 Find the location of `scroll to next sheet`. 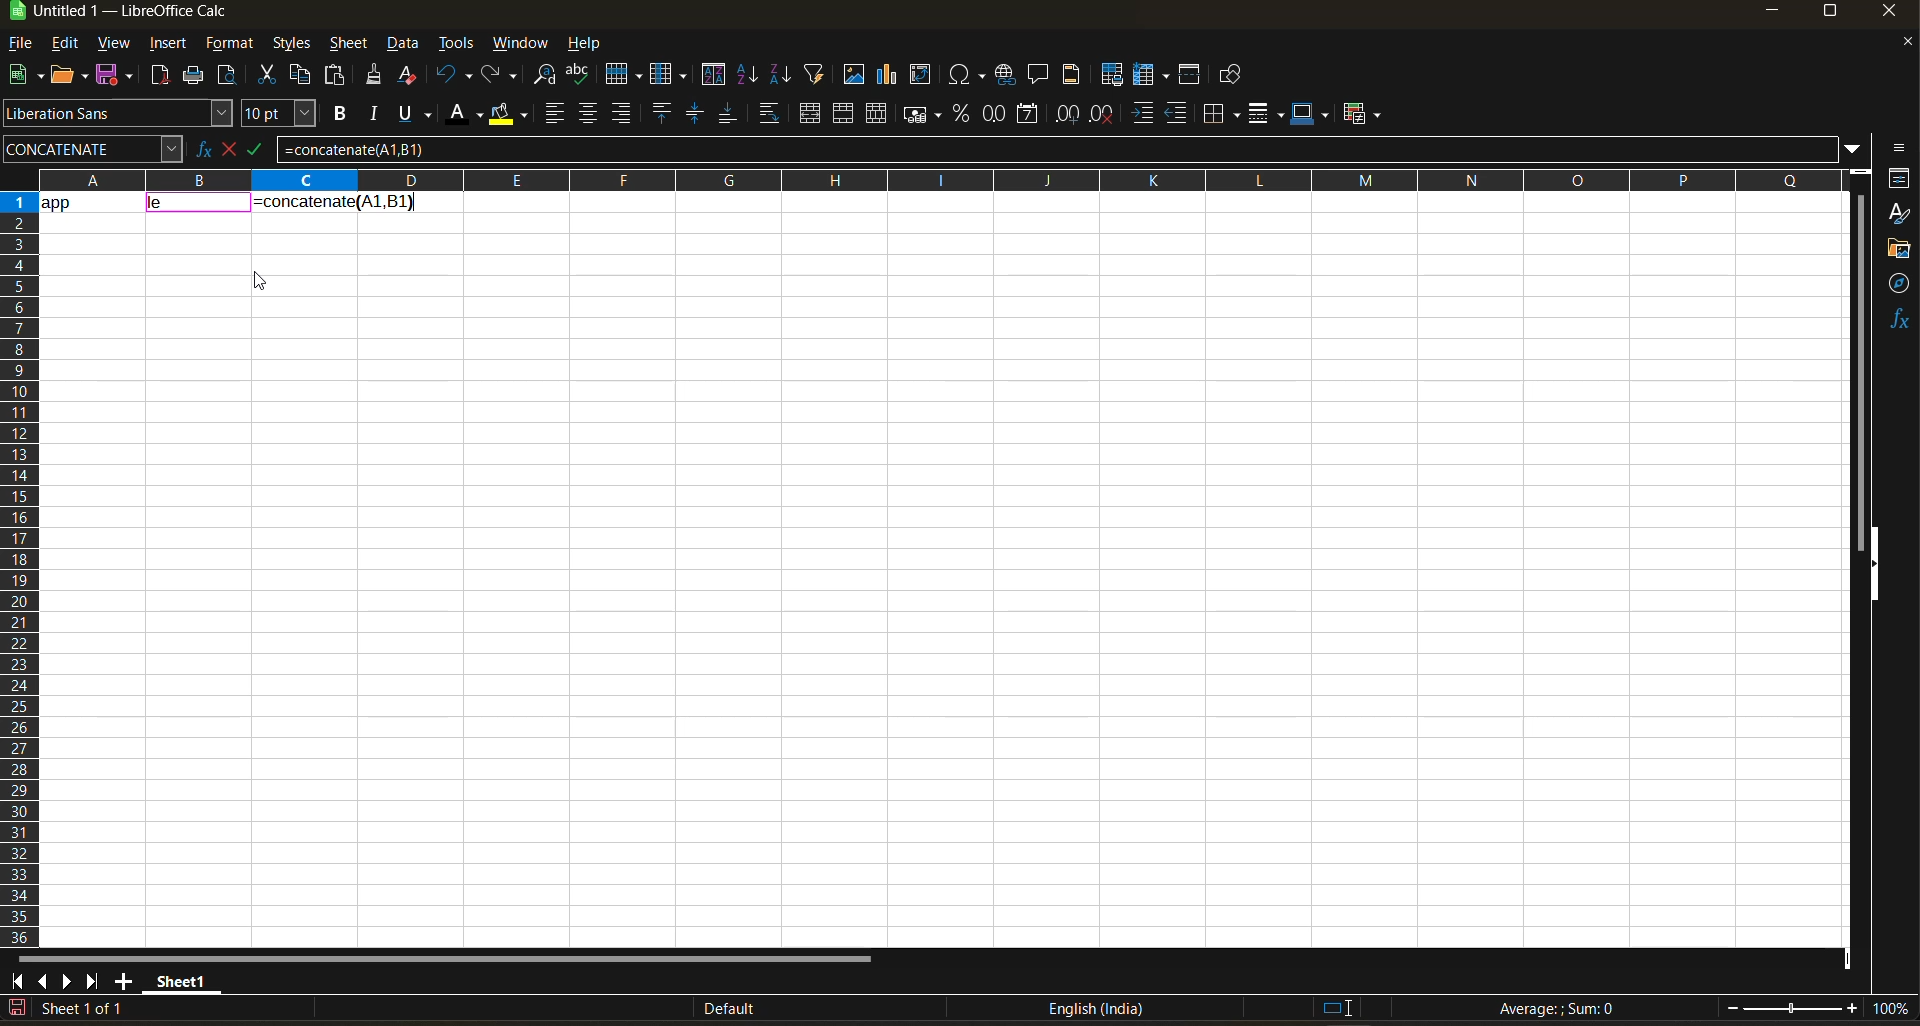

scroll to next sheet is located at coordinates (65, 981).